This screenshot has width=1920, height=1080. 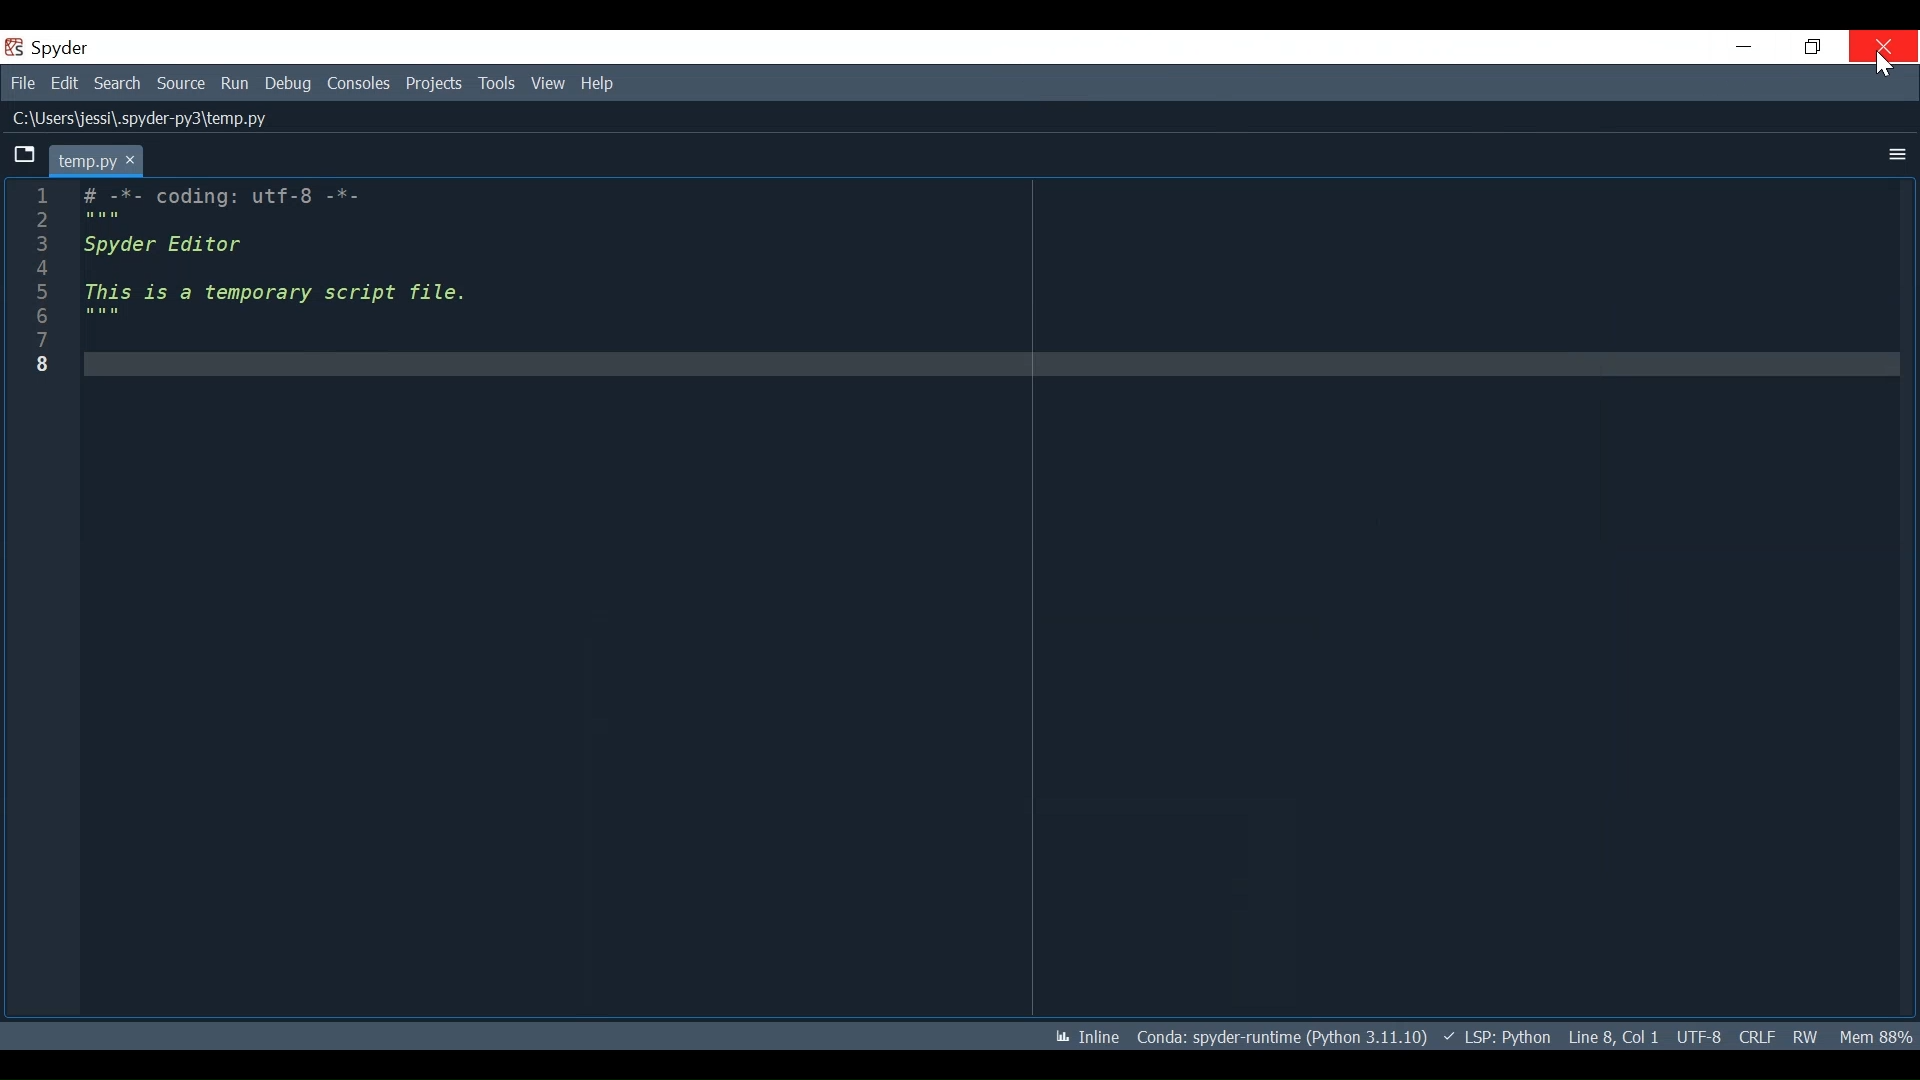 What do you see at coordinates (119, 82) in the screenshot?
I see `Search` at bounding box center [119, 82].